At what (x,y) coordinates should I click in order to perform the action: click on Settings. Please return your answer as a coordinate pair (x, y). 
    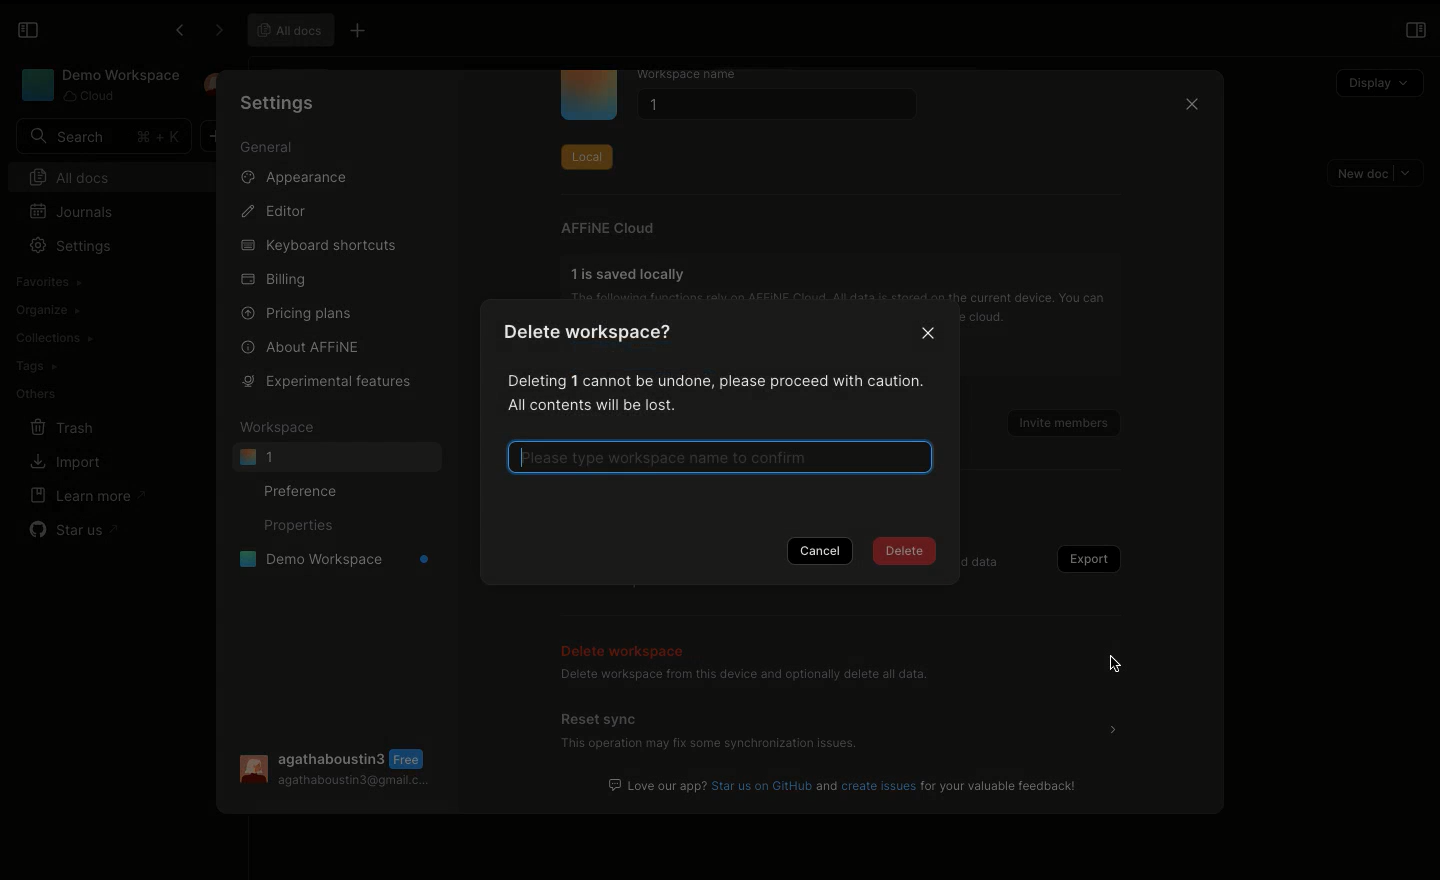
    Looking at the image, I should click on (76, 246).